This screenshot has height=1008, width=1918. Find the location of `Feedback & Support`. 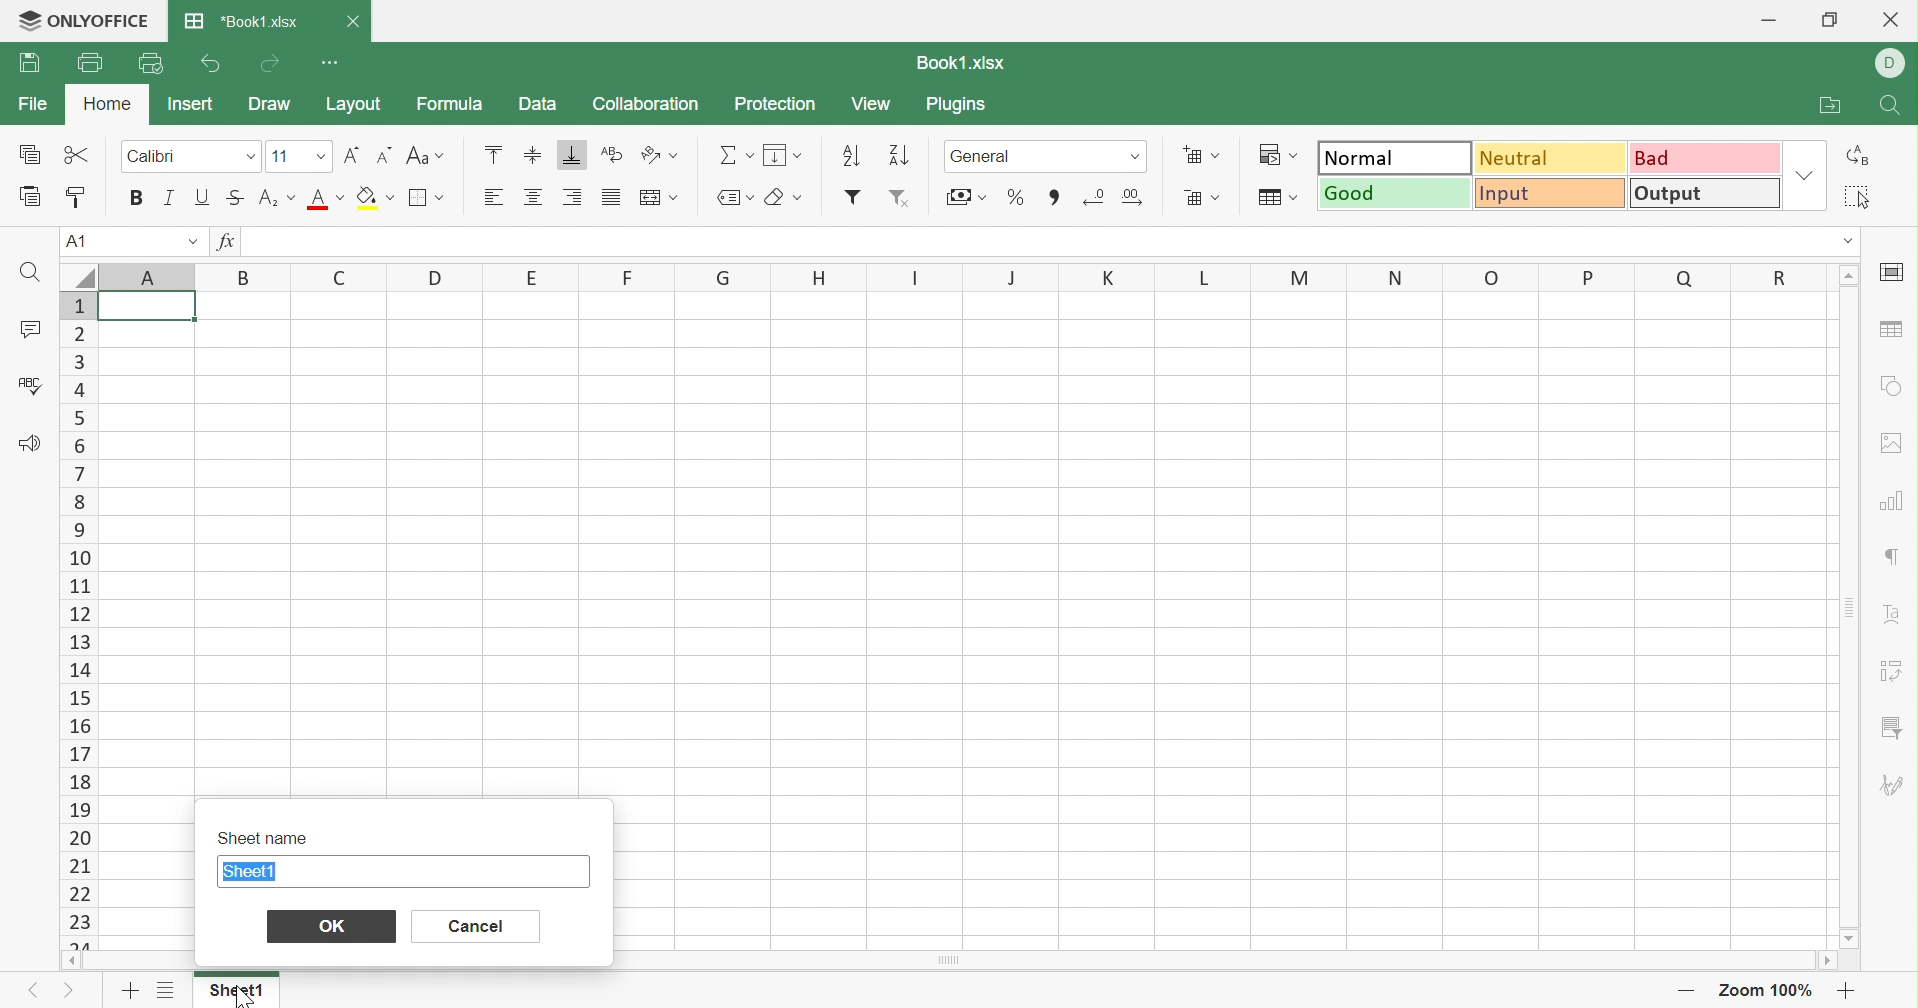

Feedback & Support is located at coordinates (30, 442).